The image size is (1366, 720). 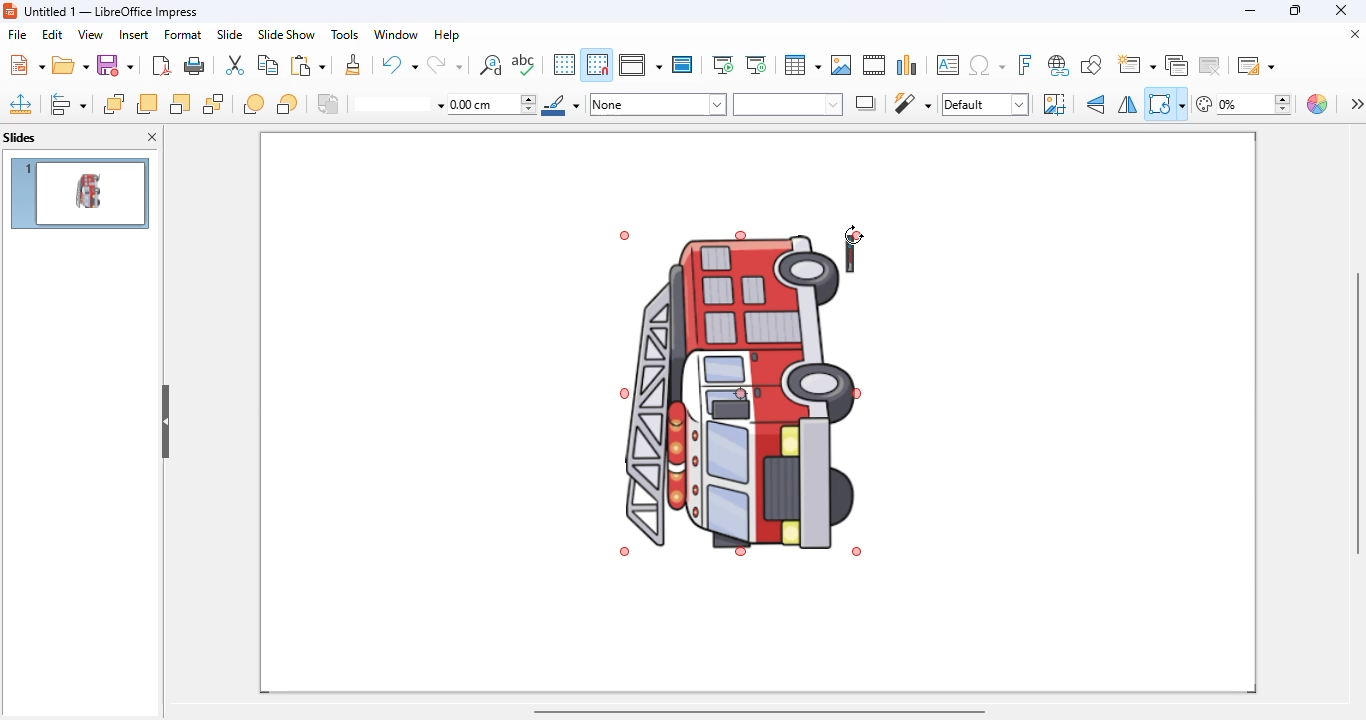 What do you see at coordinates (52, 34) in the screenshot?
I see `edit` at bounding box center [52, 34].